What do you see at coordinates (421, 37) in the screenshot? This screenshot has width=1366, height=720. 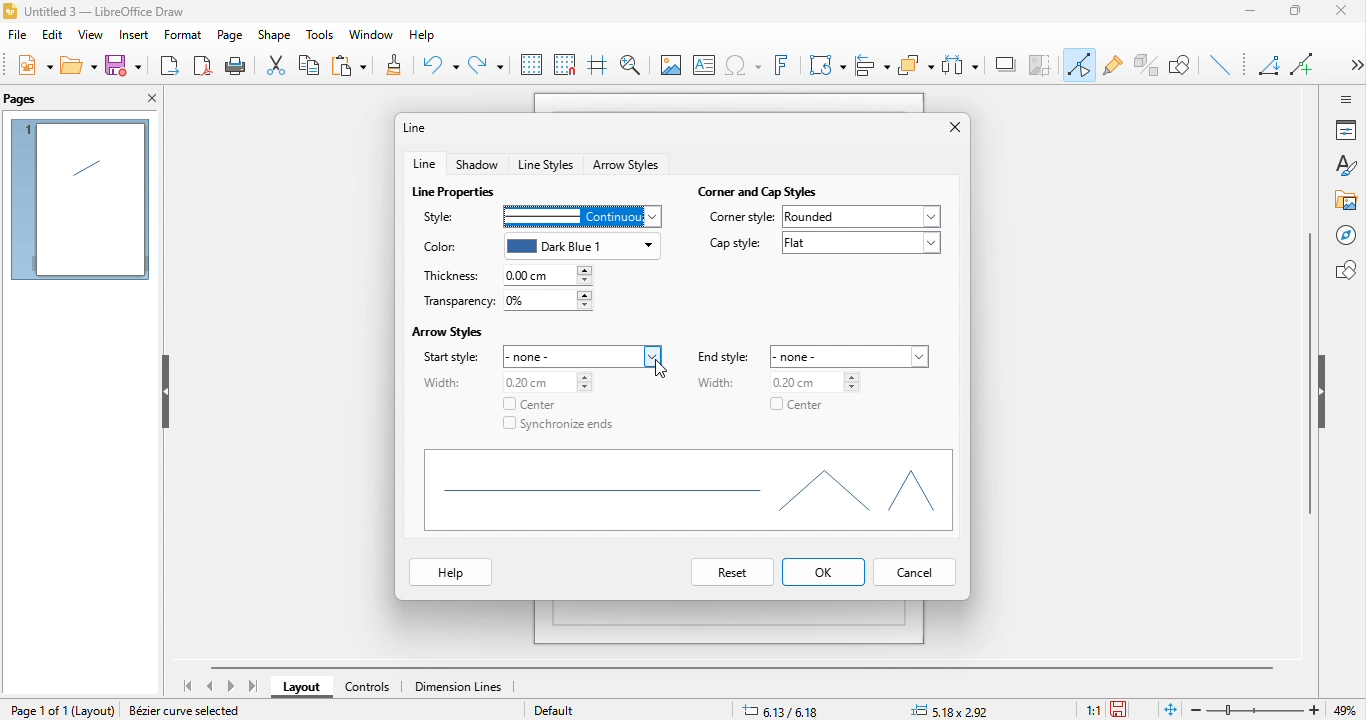 I see `help` at bounding box center [421, 37].